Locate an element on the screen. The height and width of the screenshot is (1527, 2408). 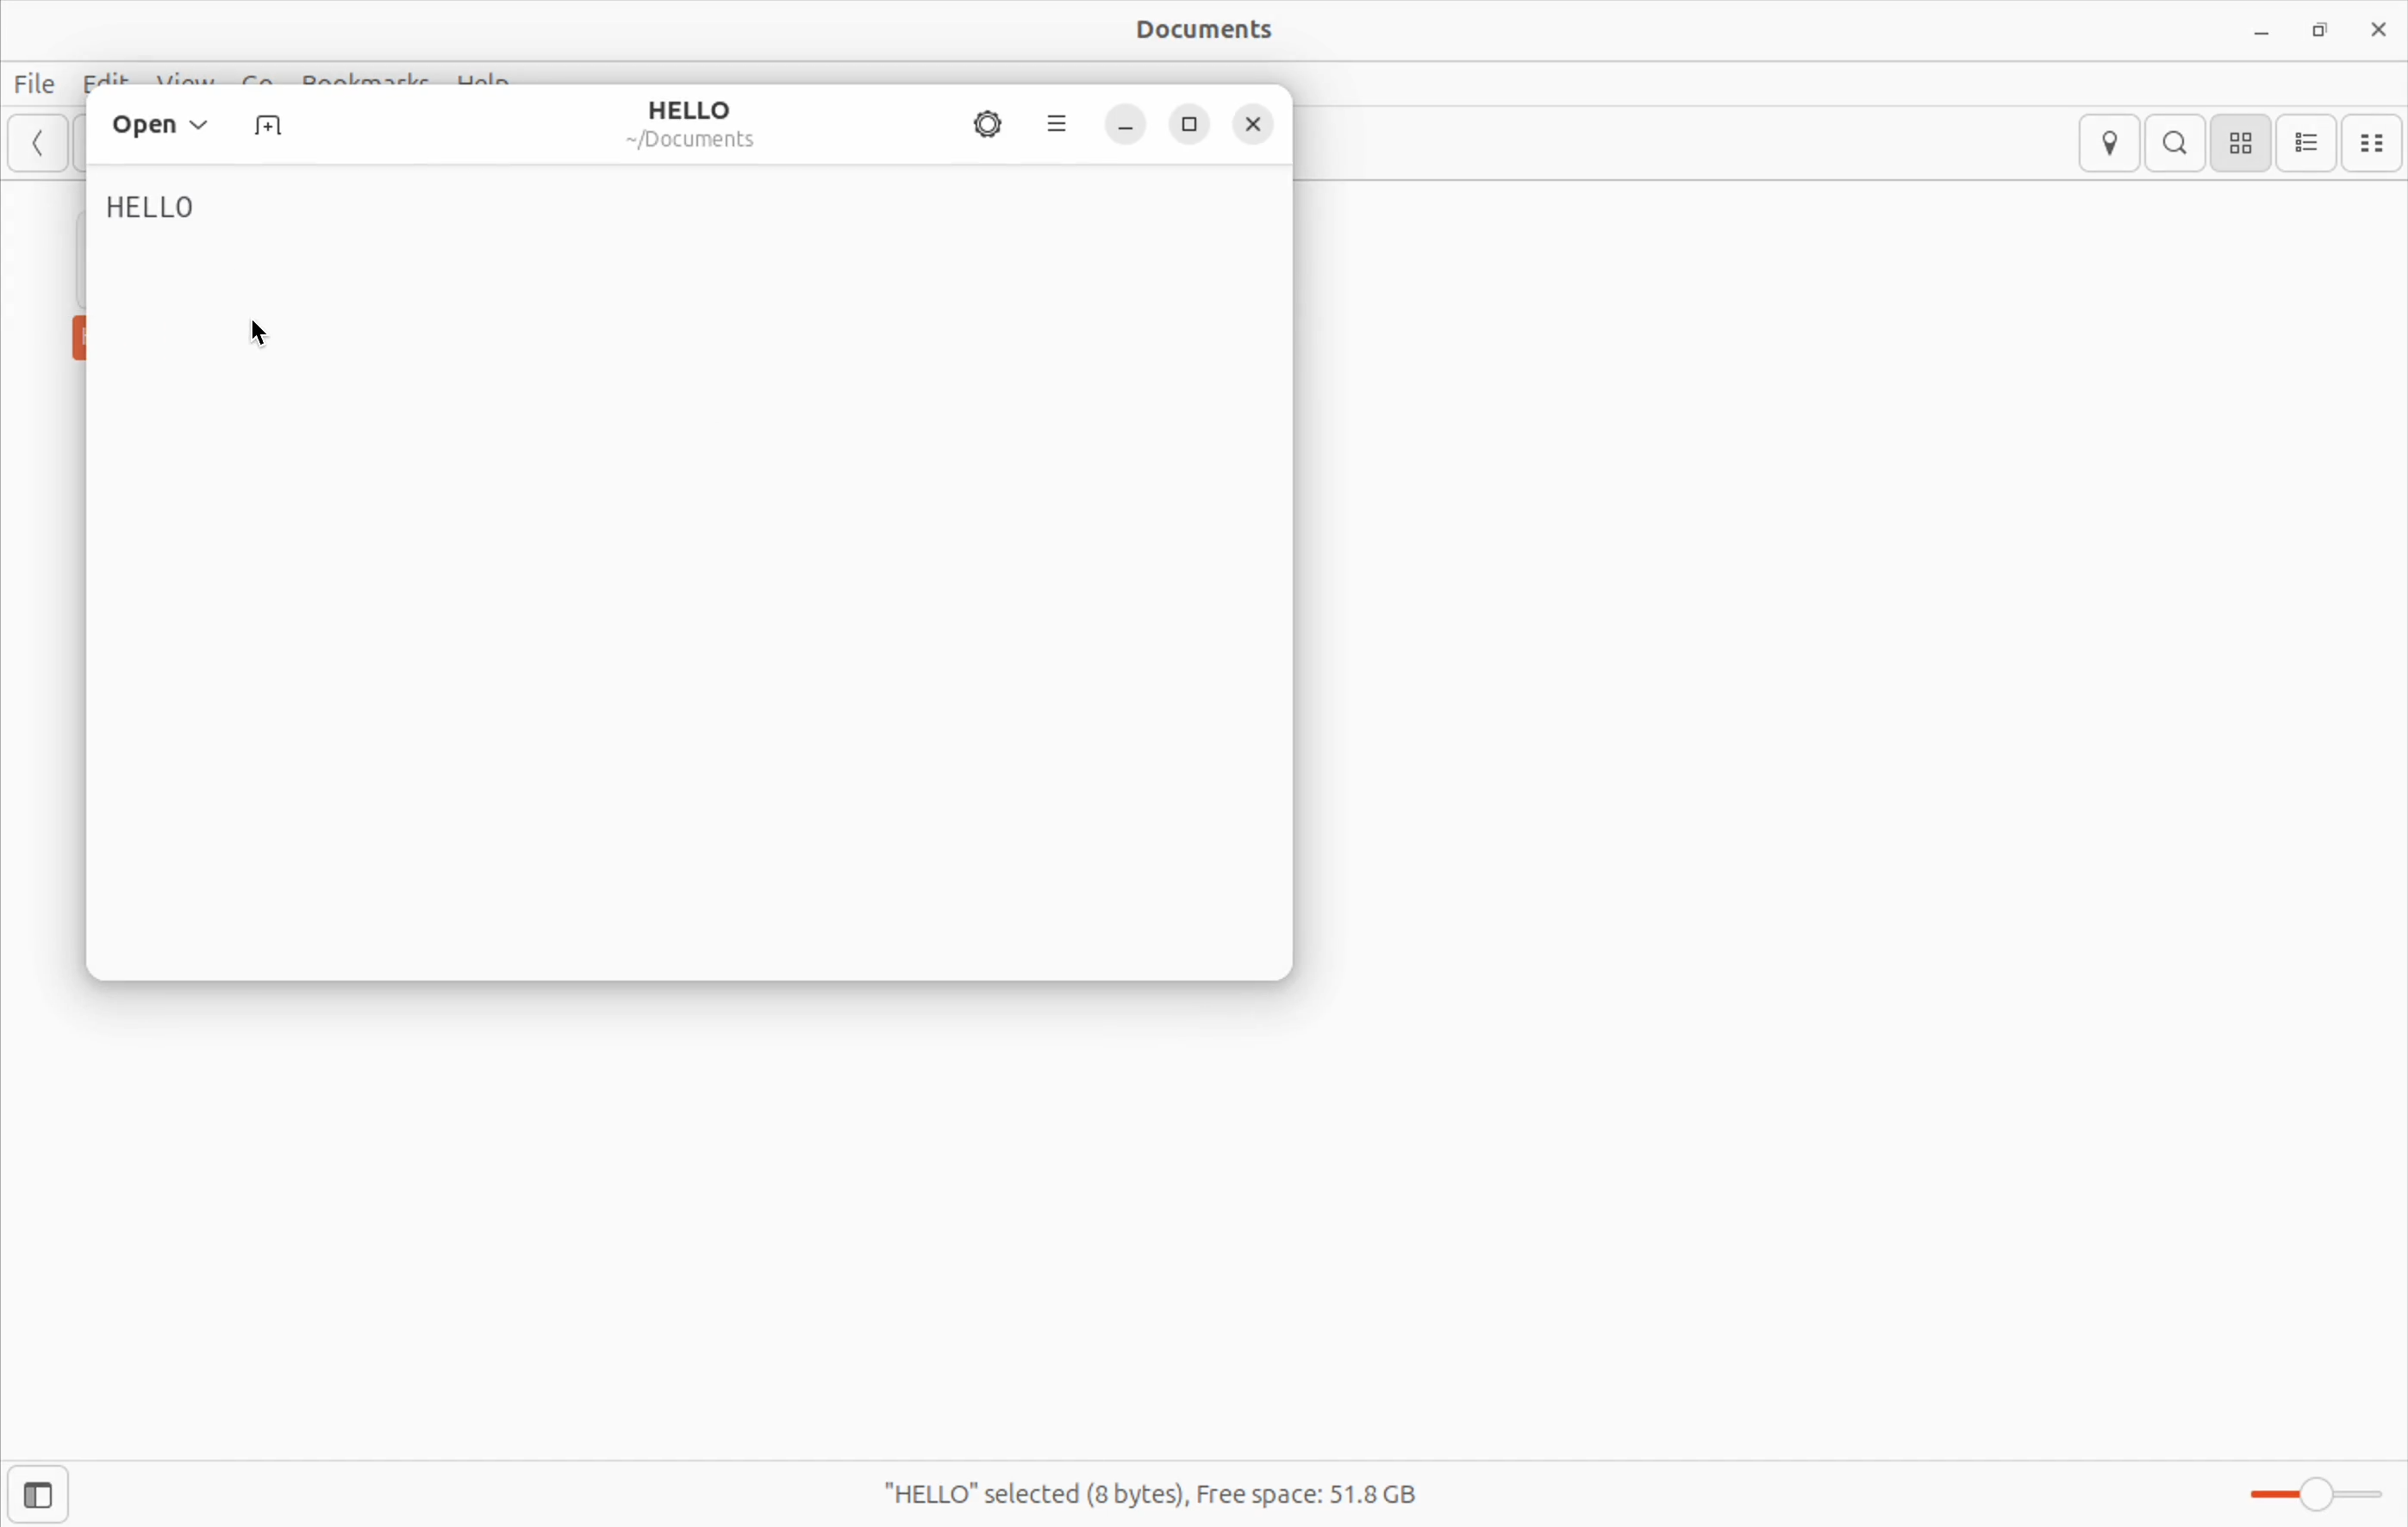
minimize is located at coordinates (2260, 32).